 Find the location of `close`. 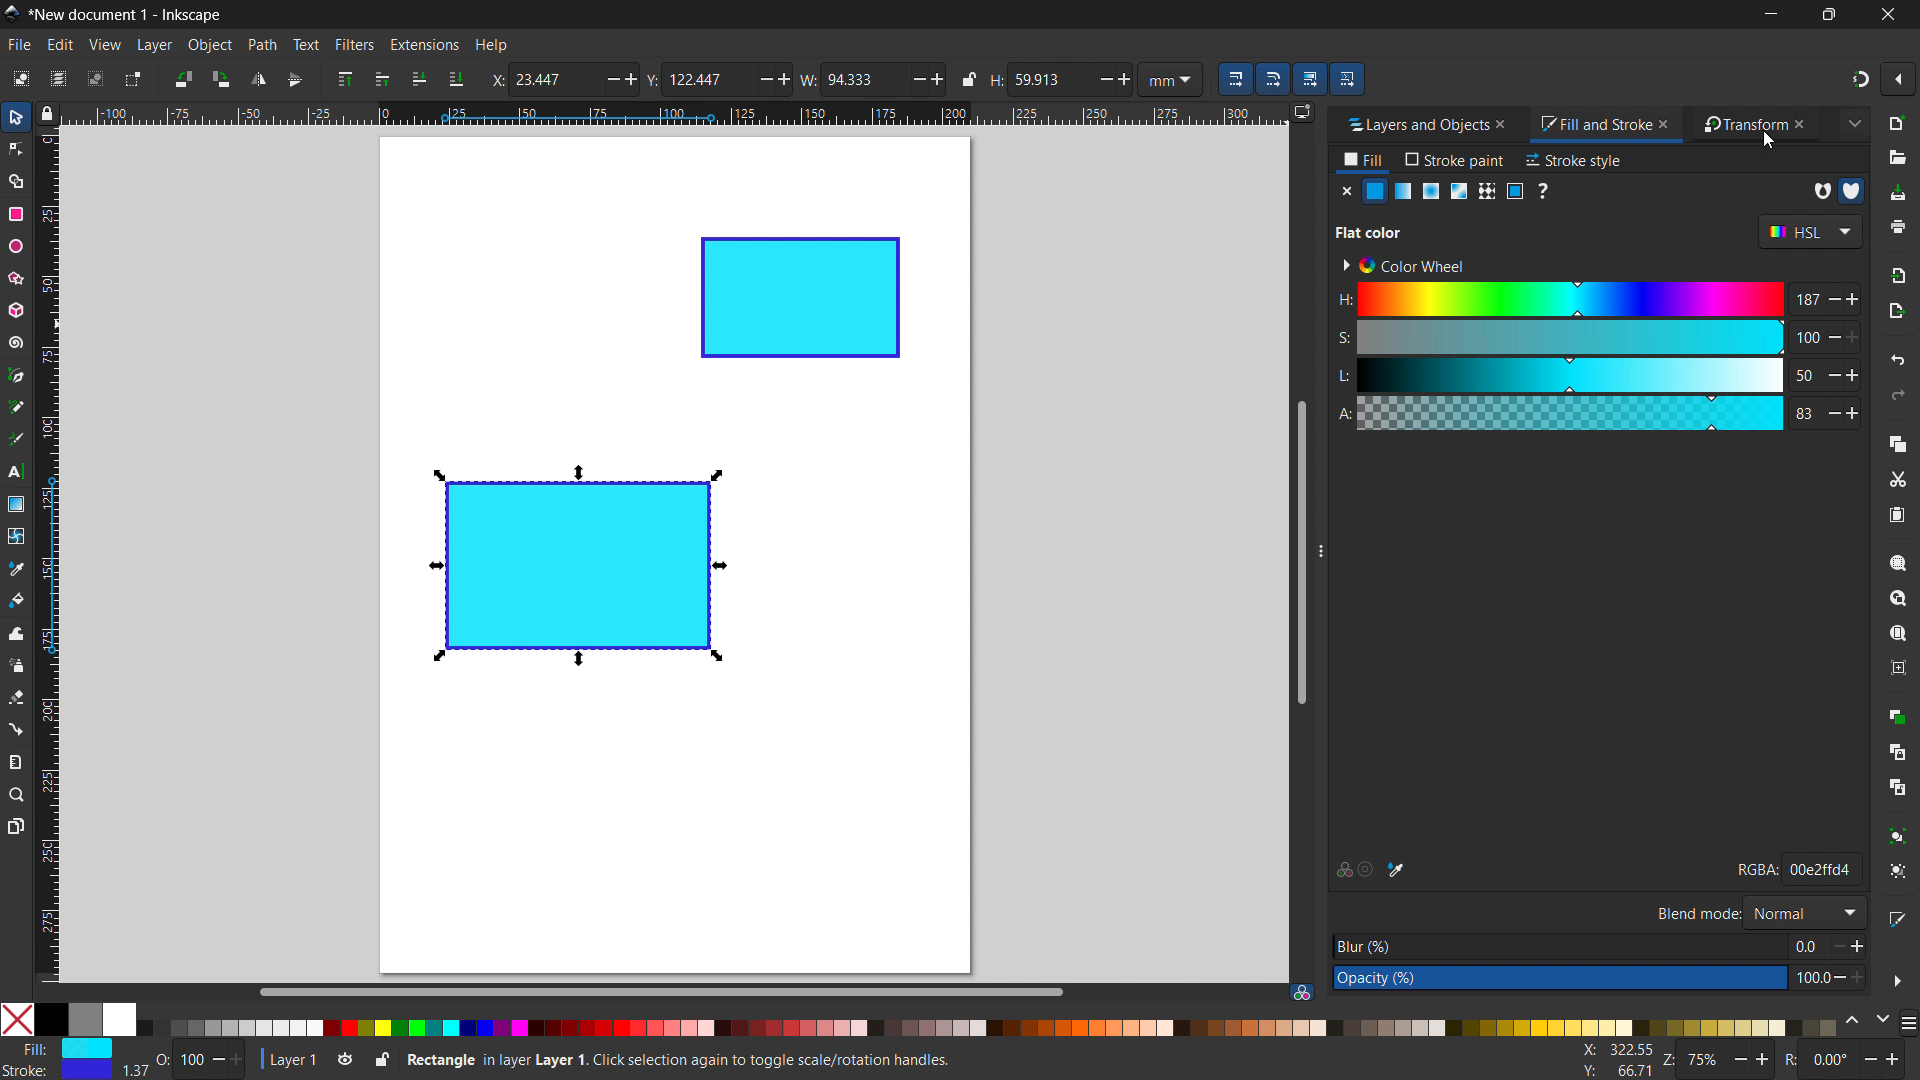

close is located at coordinates (1886, 14).